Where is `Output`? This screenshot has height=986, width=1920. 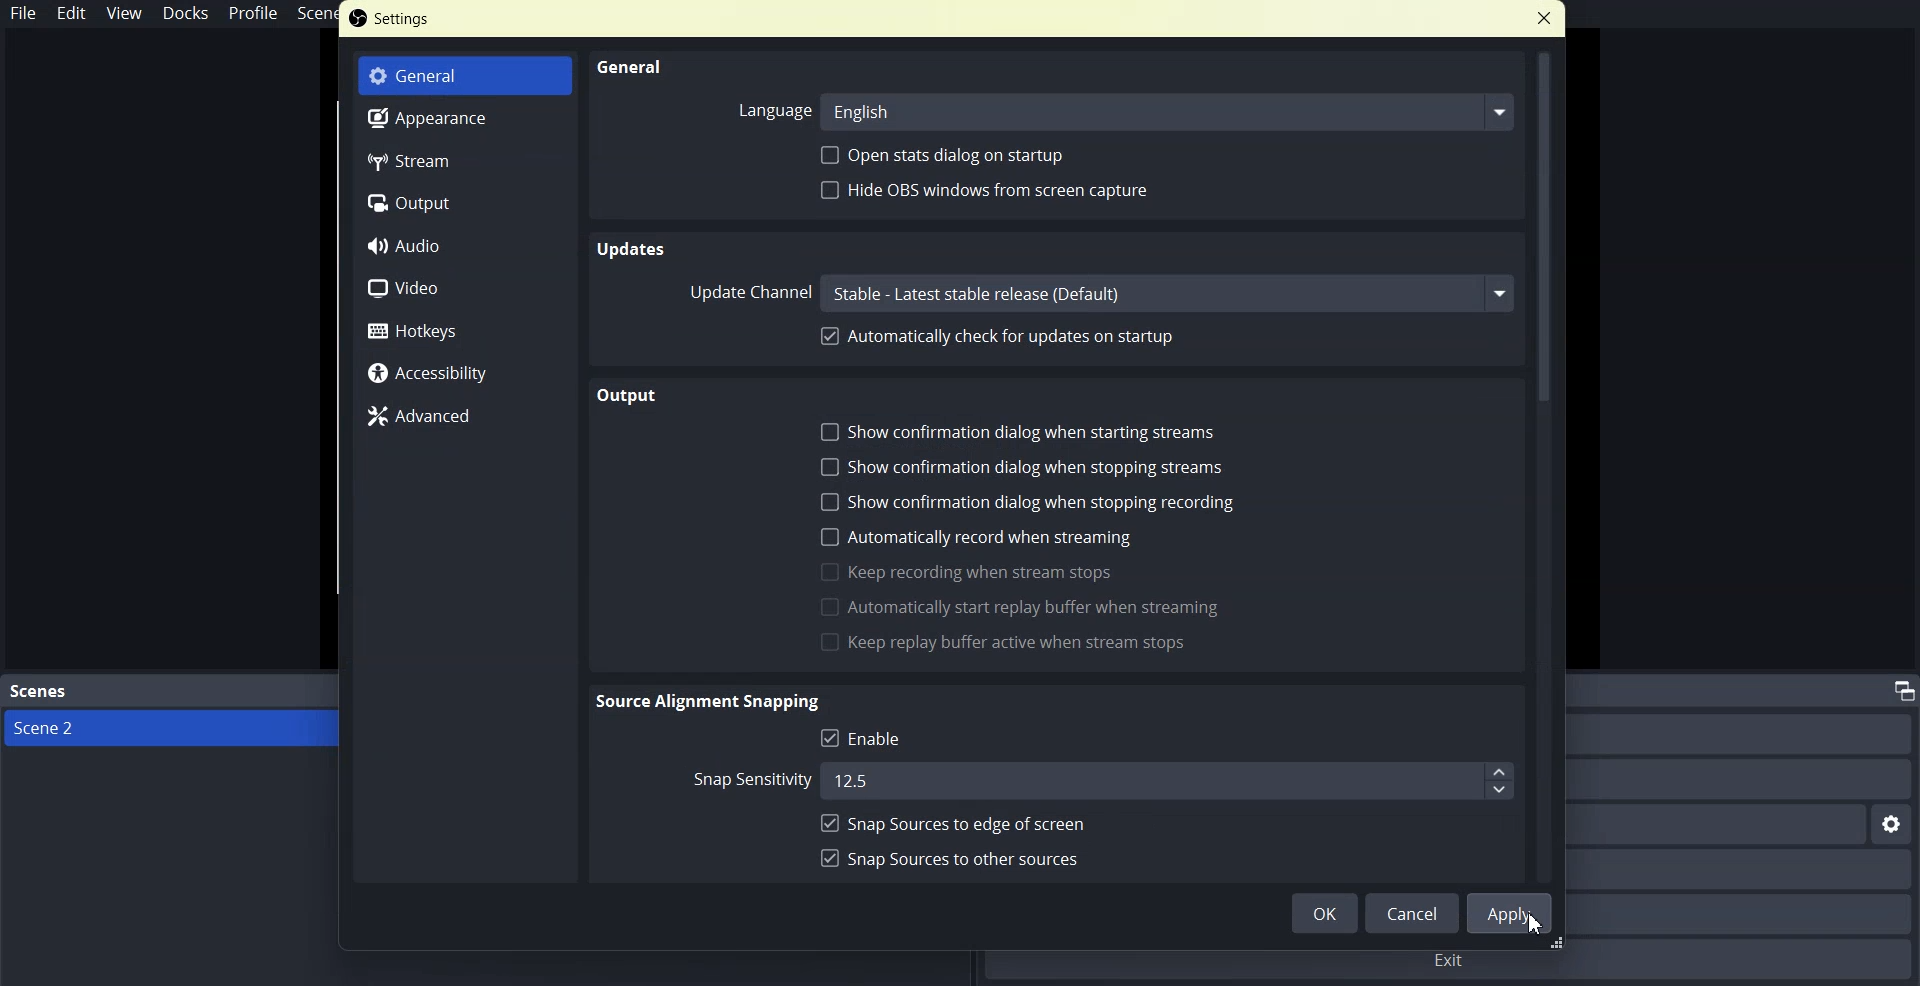 Output is located at coordinates (464, 201).